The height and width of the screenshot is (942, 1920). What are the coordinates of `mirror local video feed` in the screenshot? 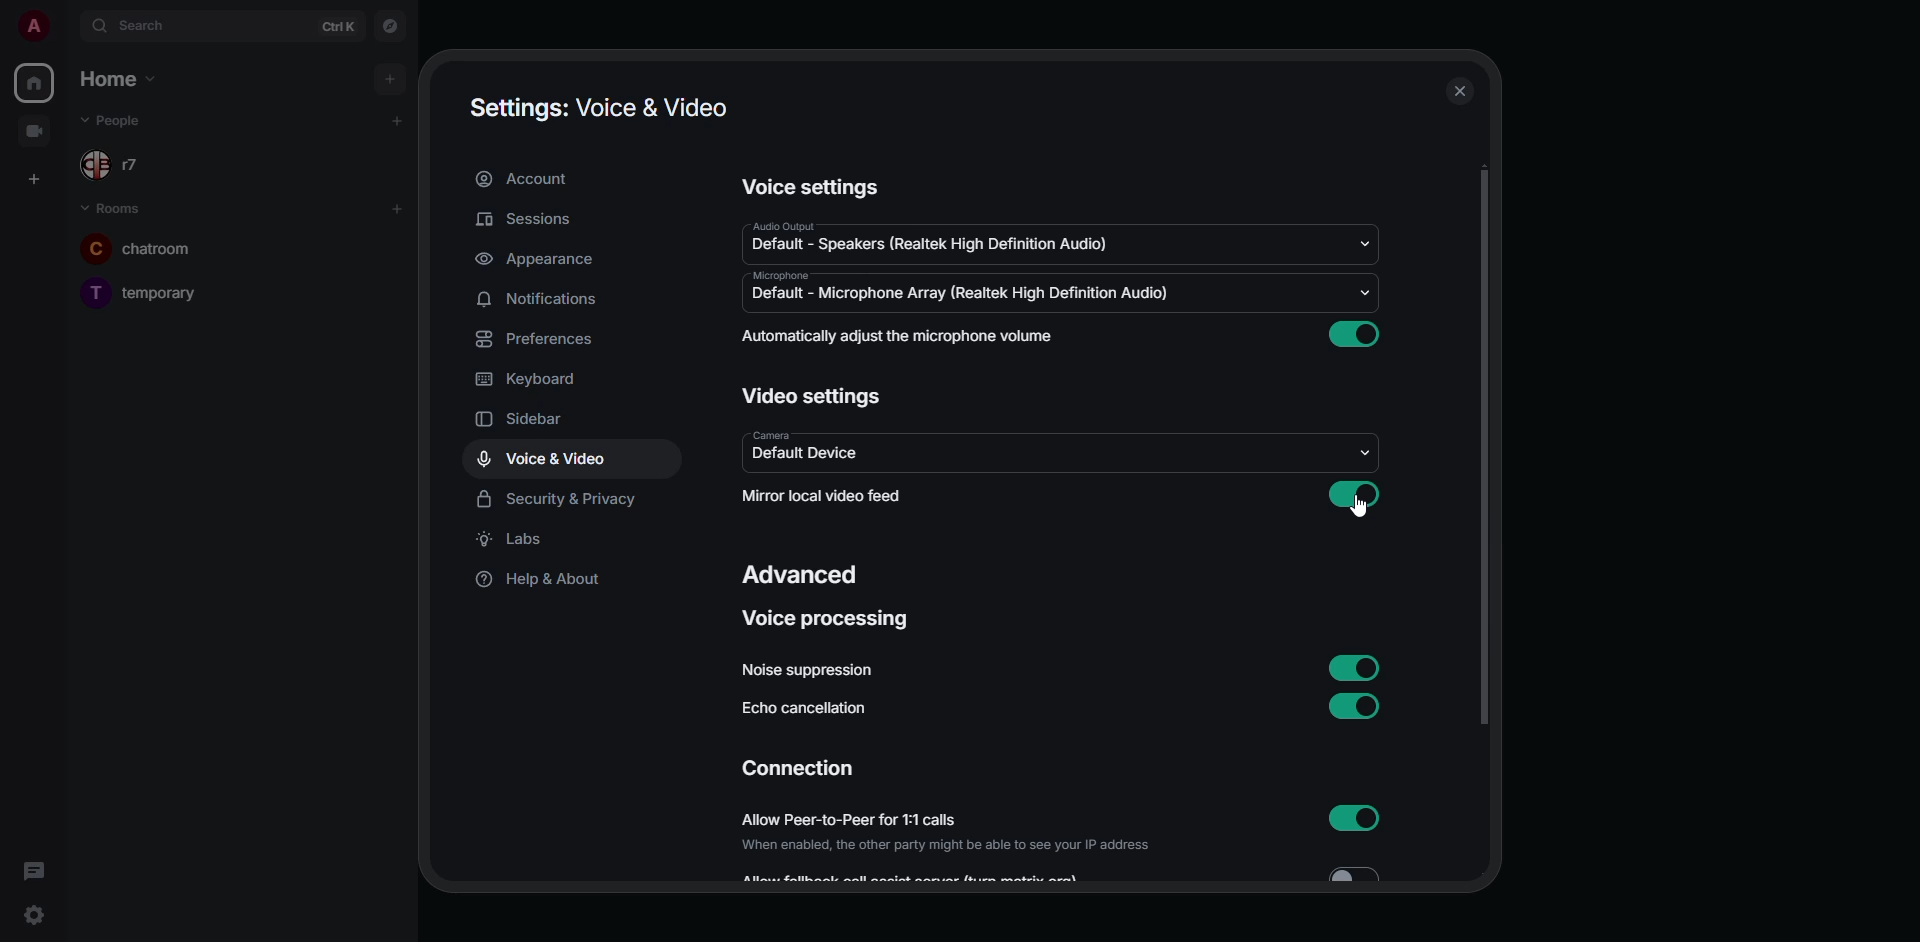 It's located at (826, 496).